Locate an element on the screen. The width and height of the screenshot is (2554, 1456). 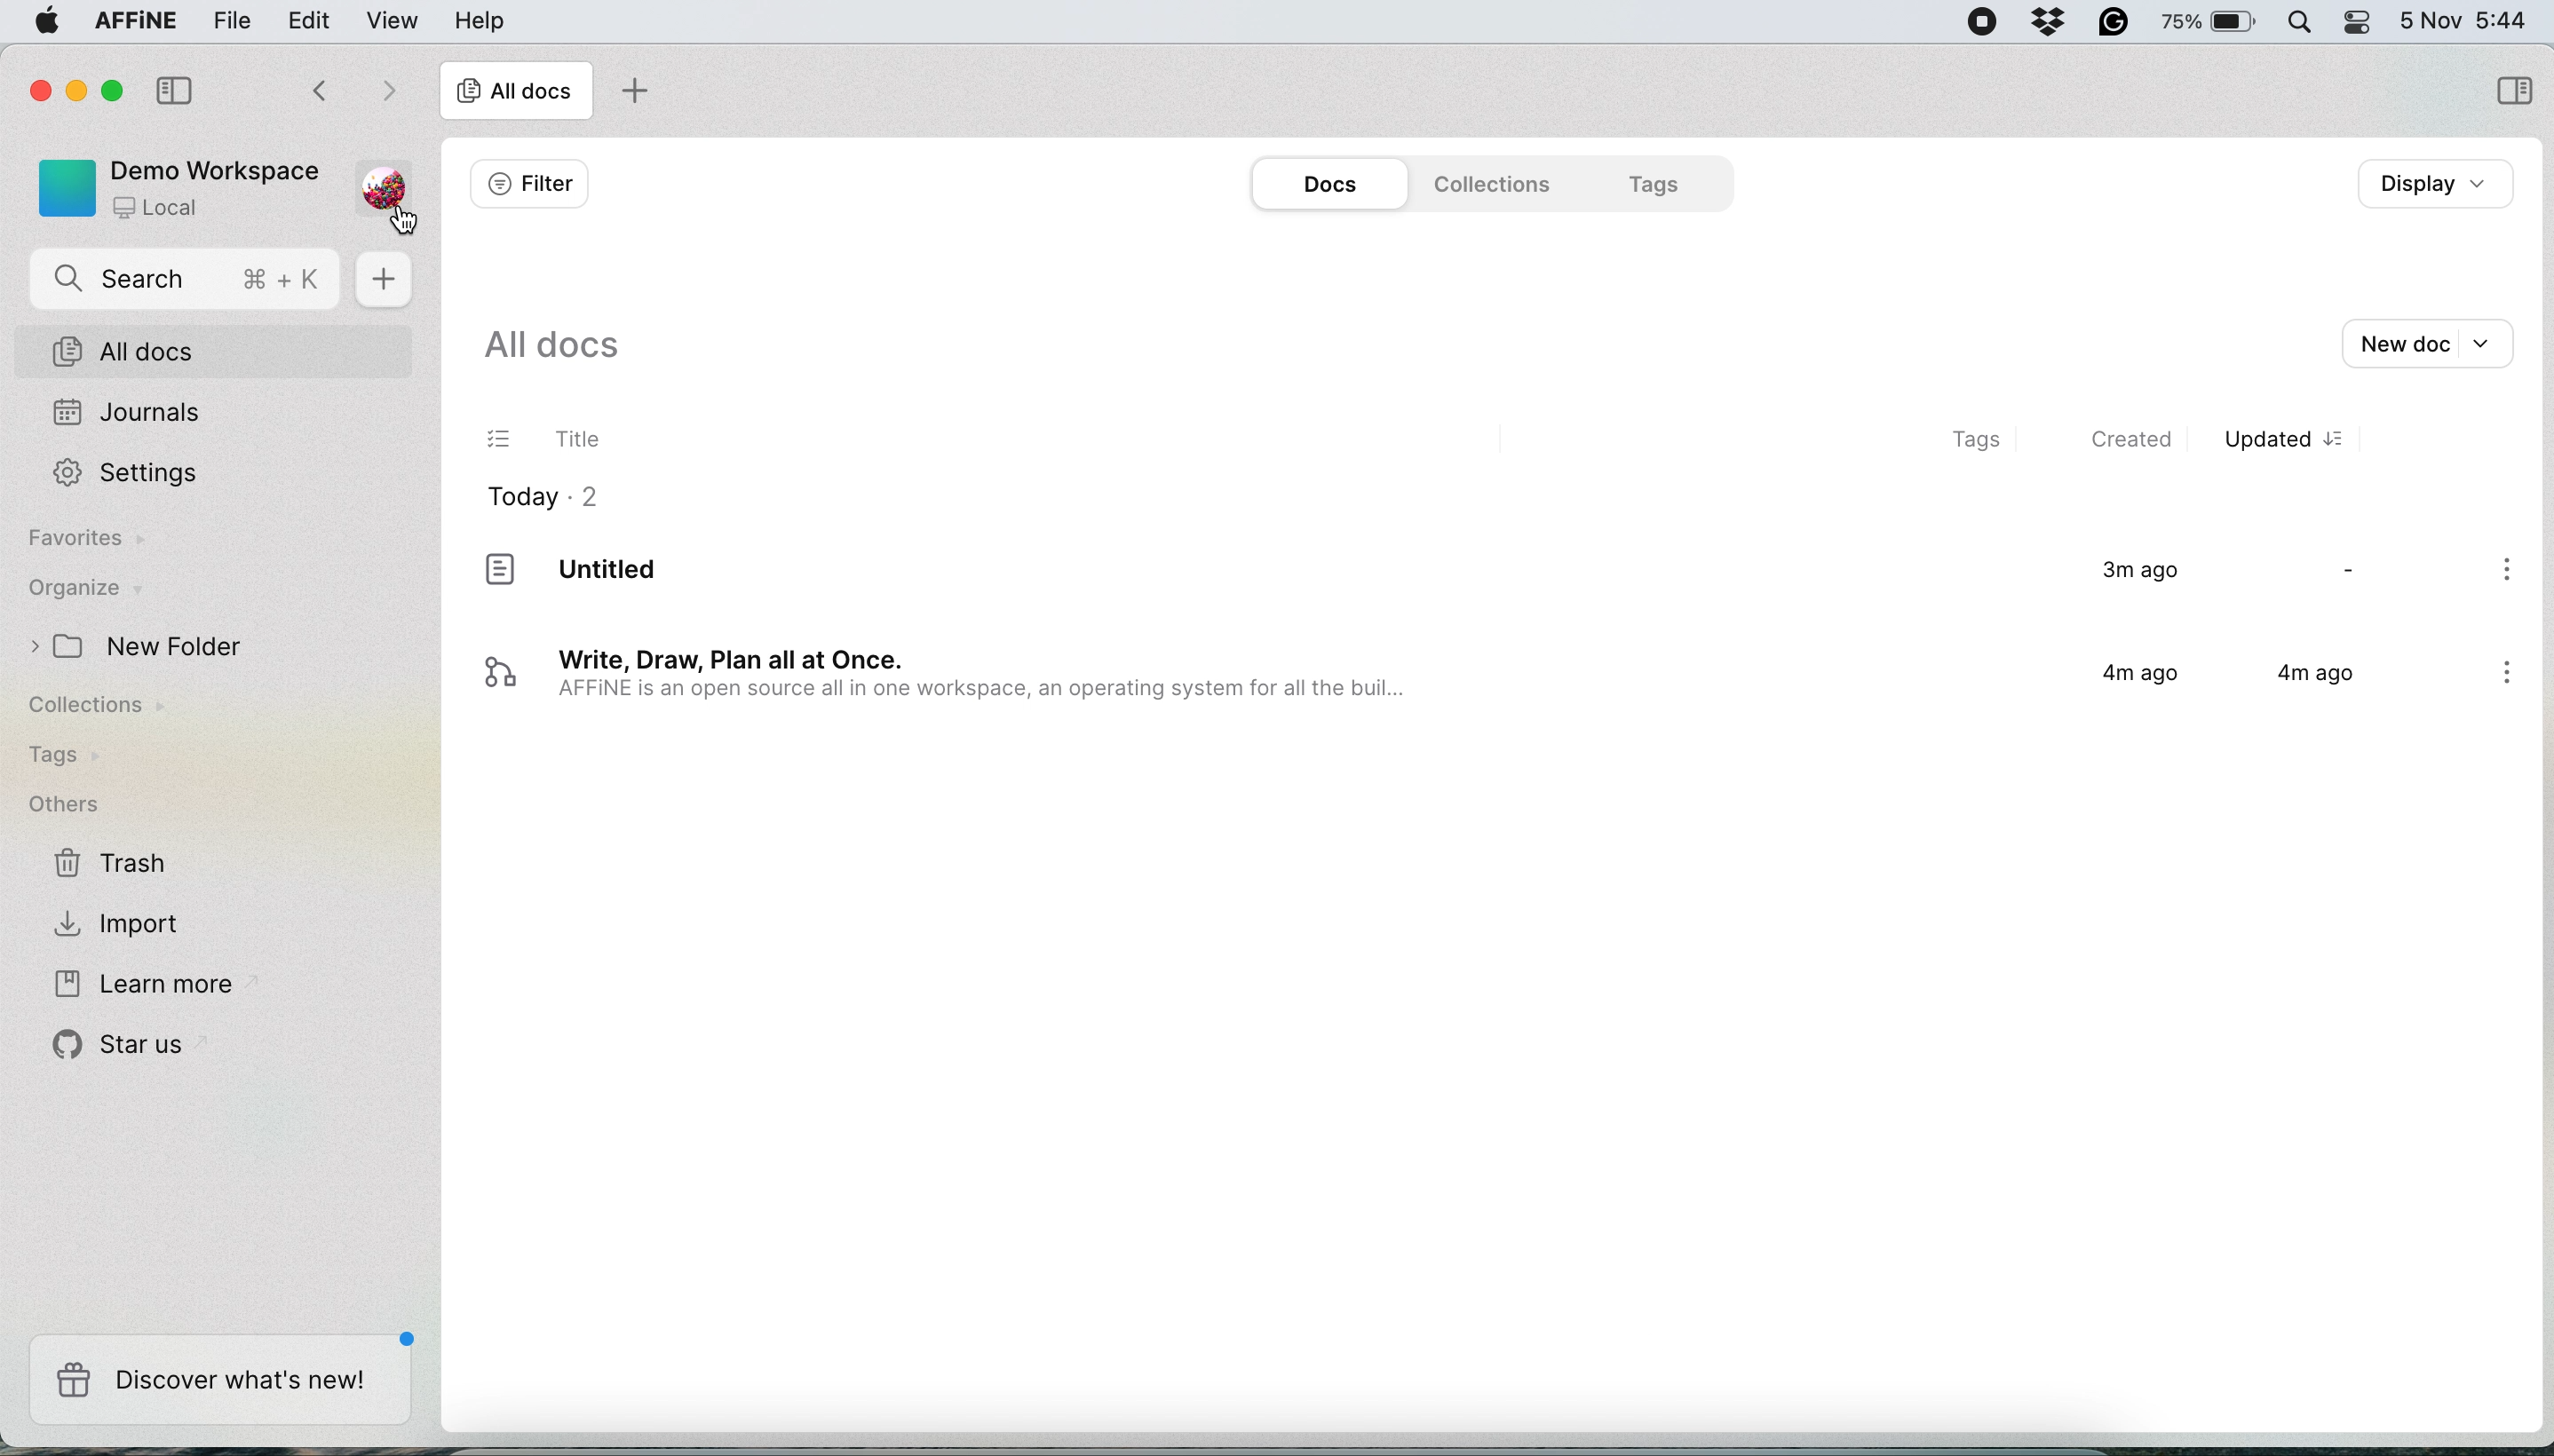
Write, Draw, Plan all at Once.AFFINE is an open source all in one workspace, an operating system for all the buil is located at coordinates (955, 683).